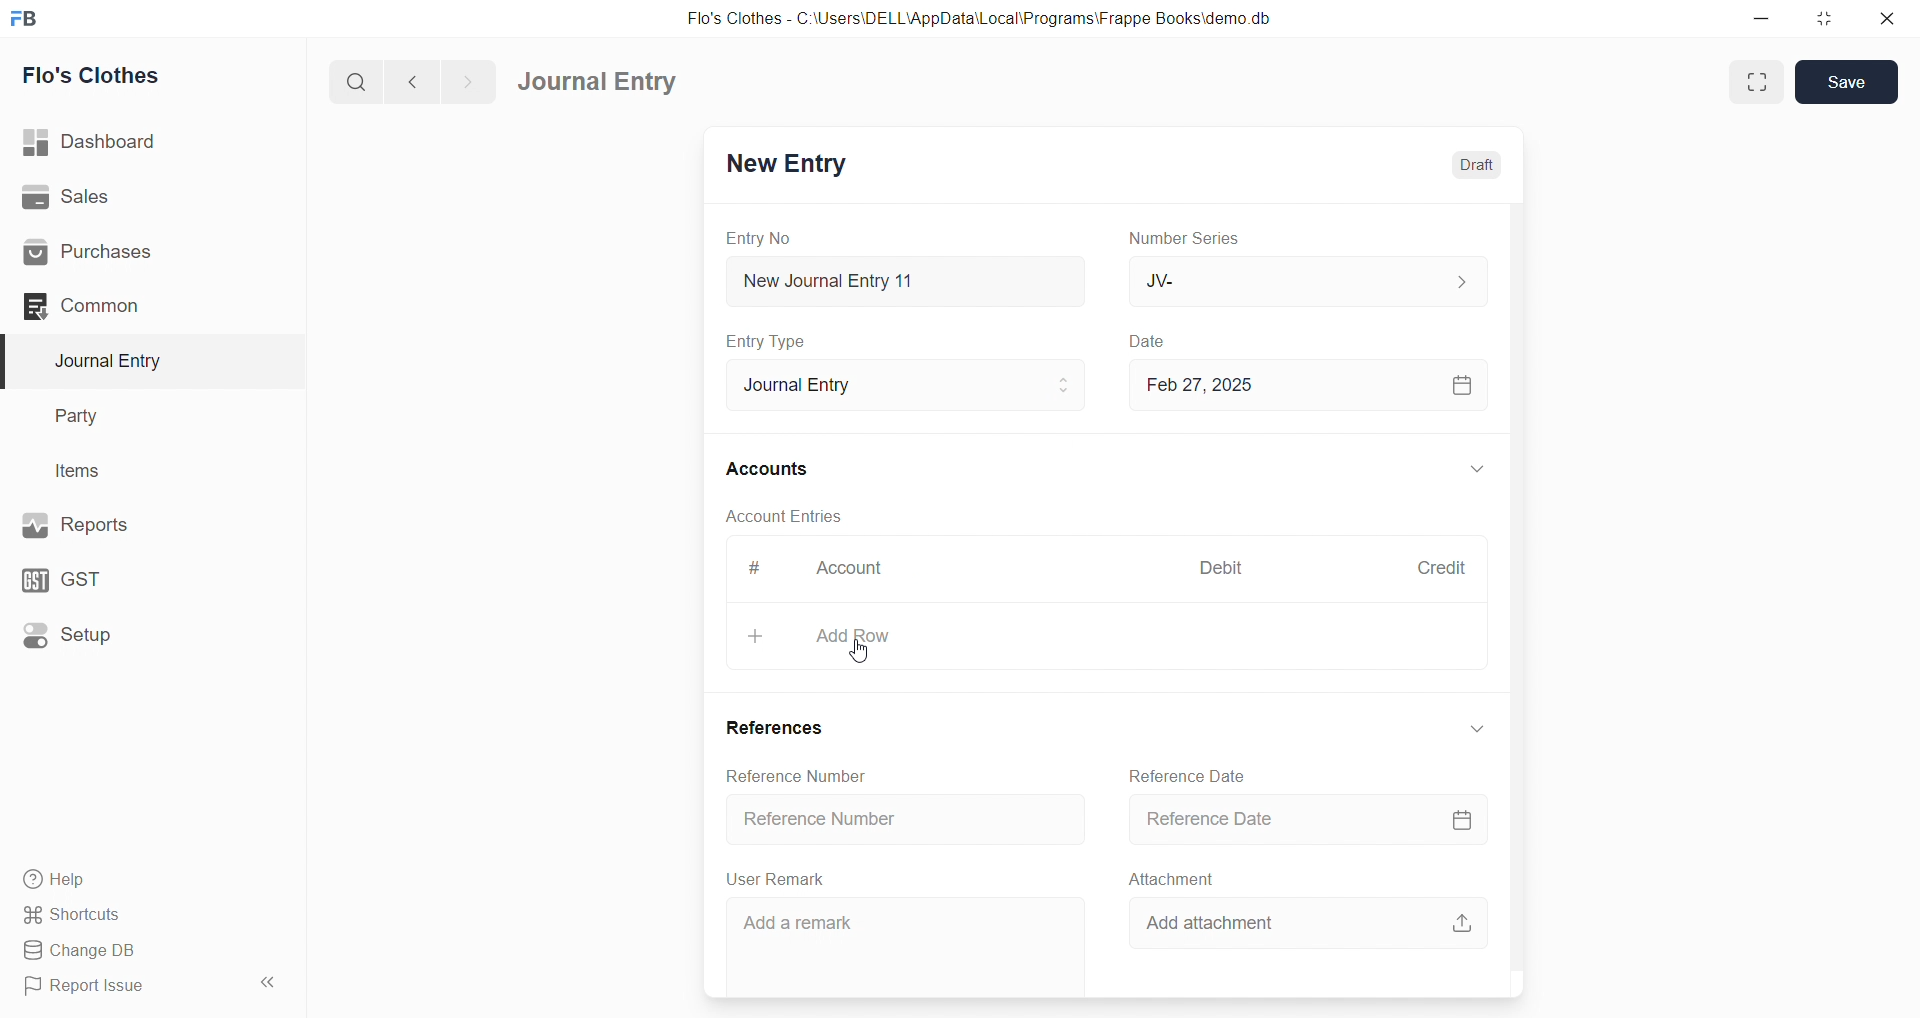 This screenshot has width=1920, height=1018. Describe the element at coordinates (109, 580) in the screenshot. I see `GST` at that location.